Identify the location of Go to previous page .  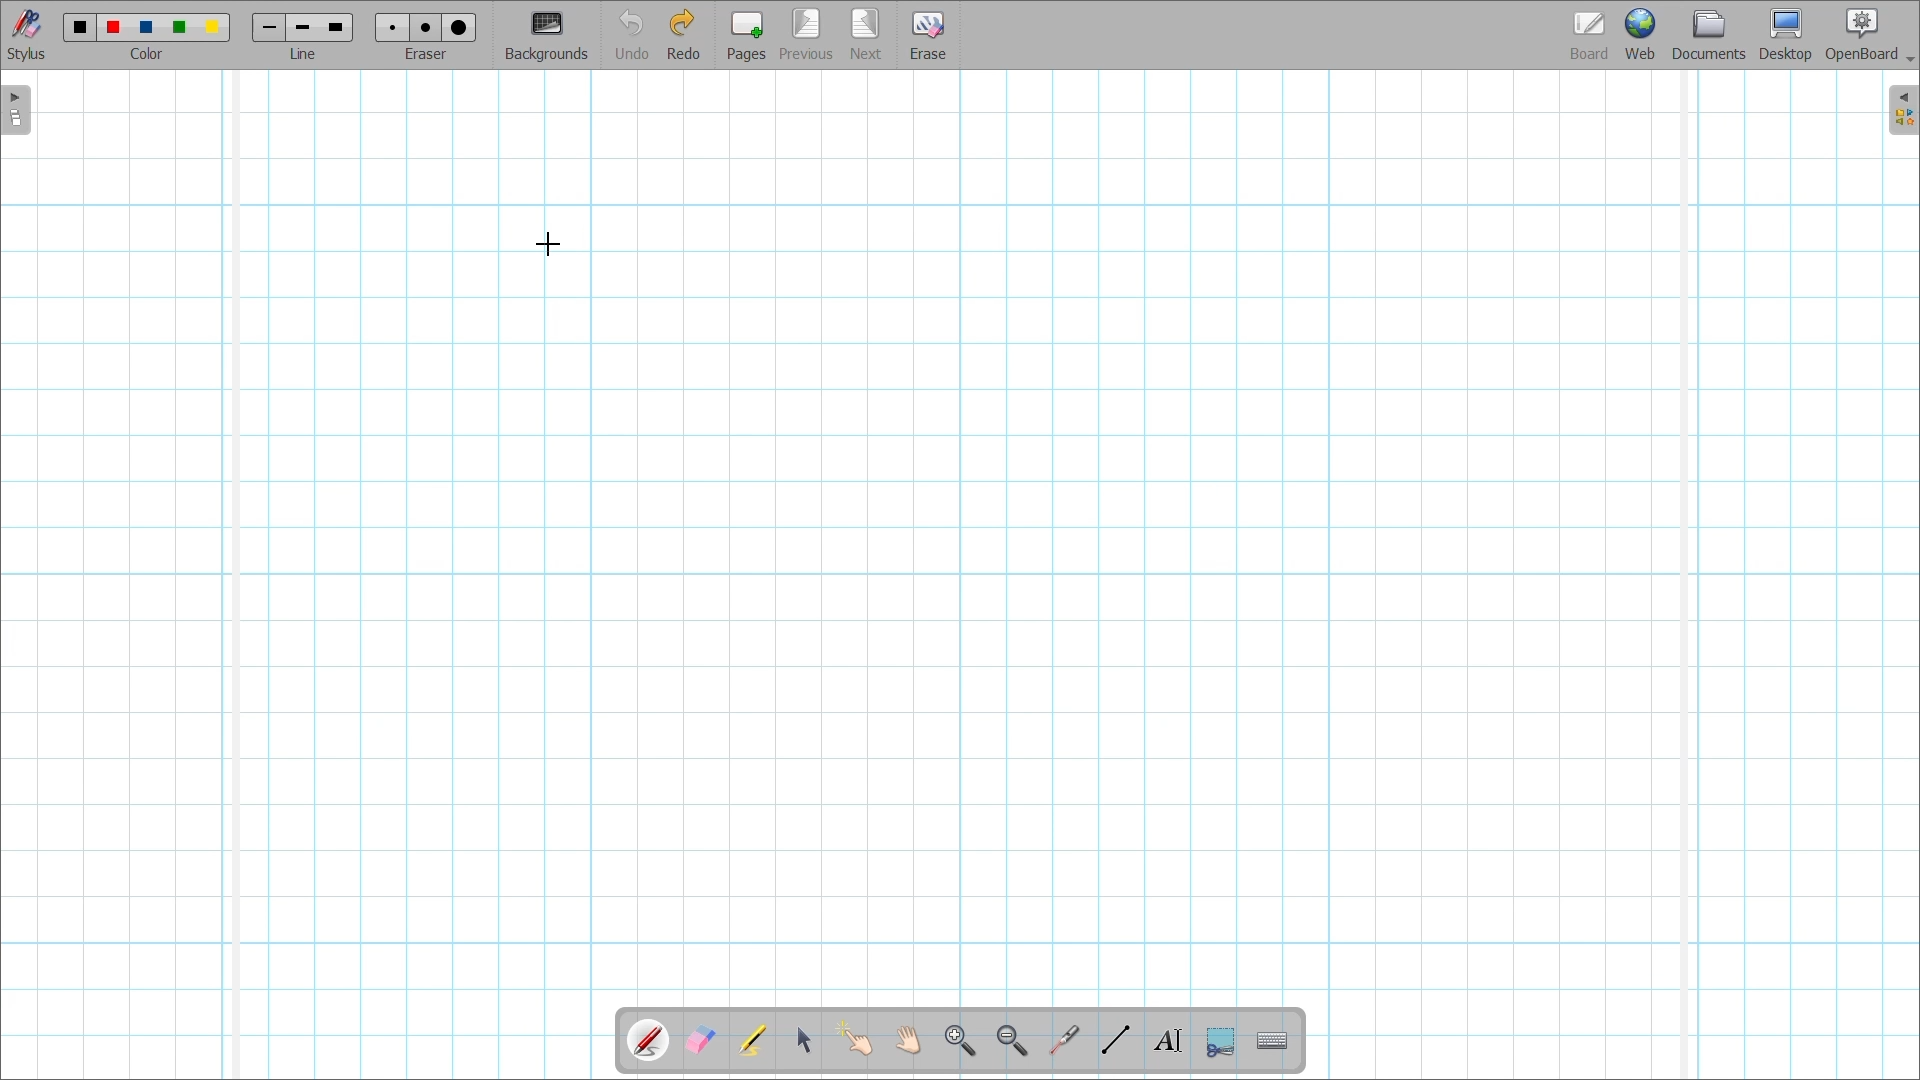
(806, 35).